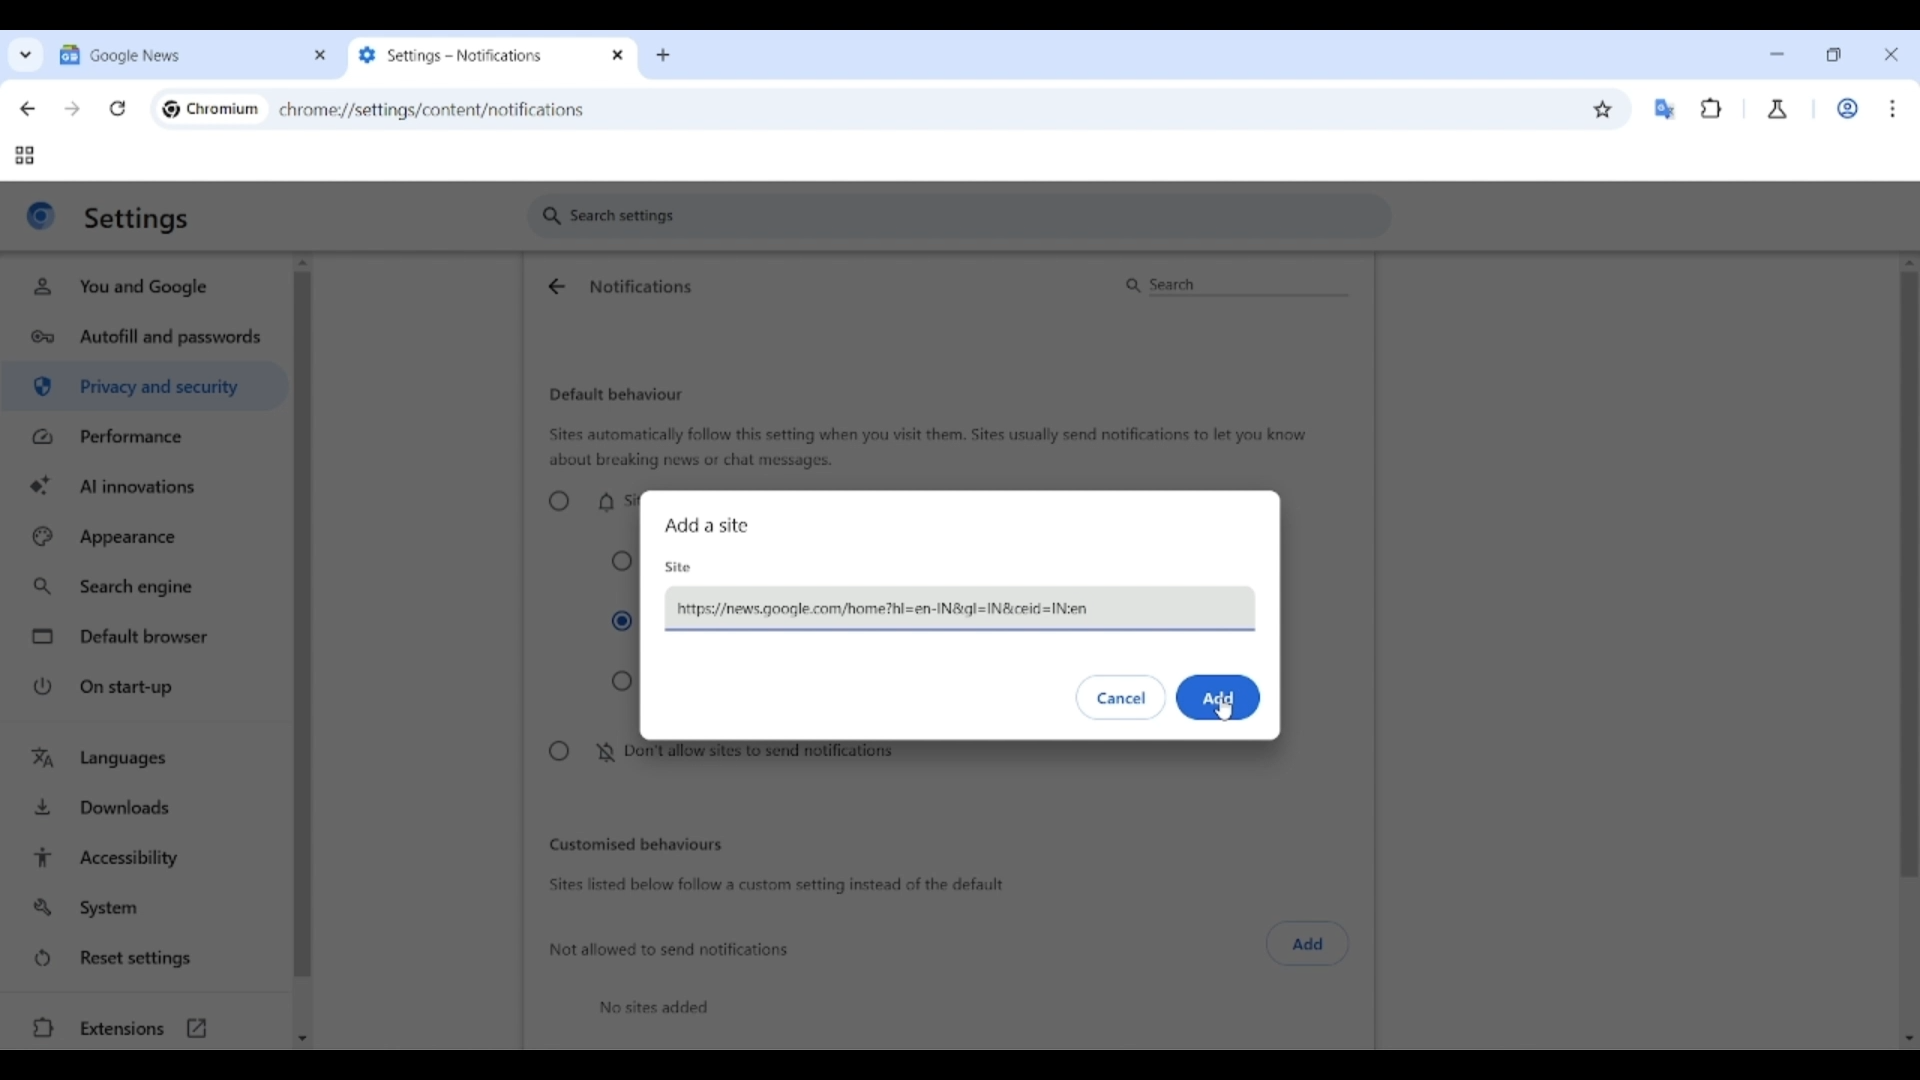  I want to click on Quick slide to bottom, so click(1910, 1039).